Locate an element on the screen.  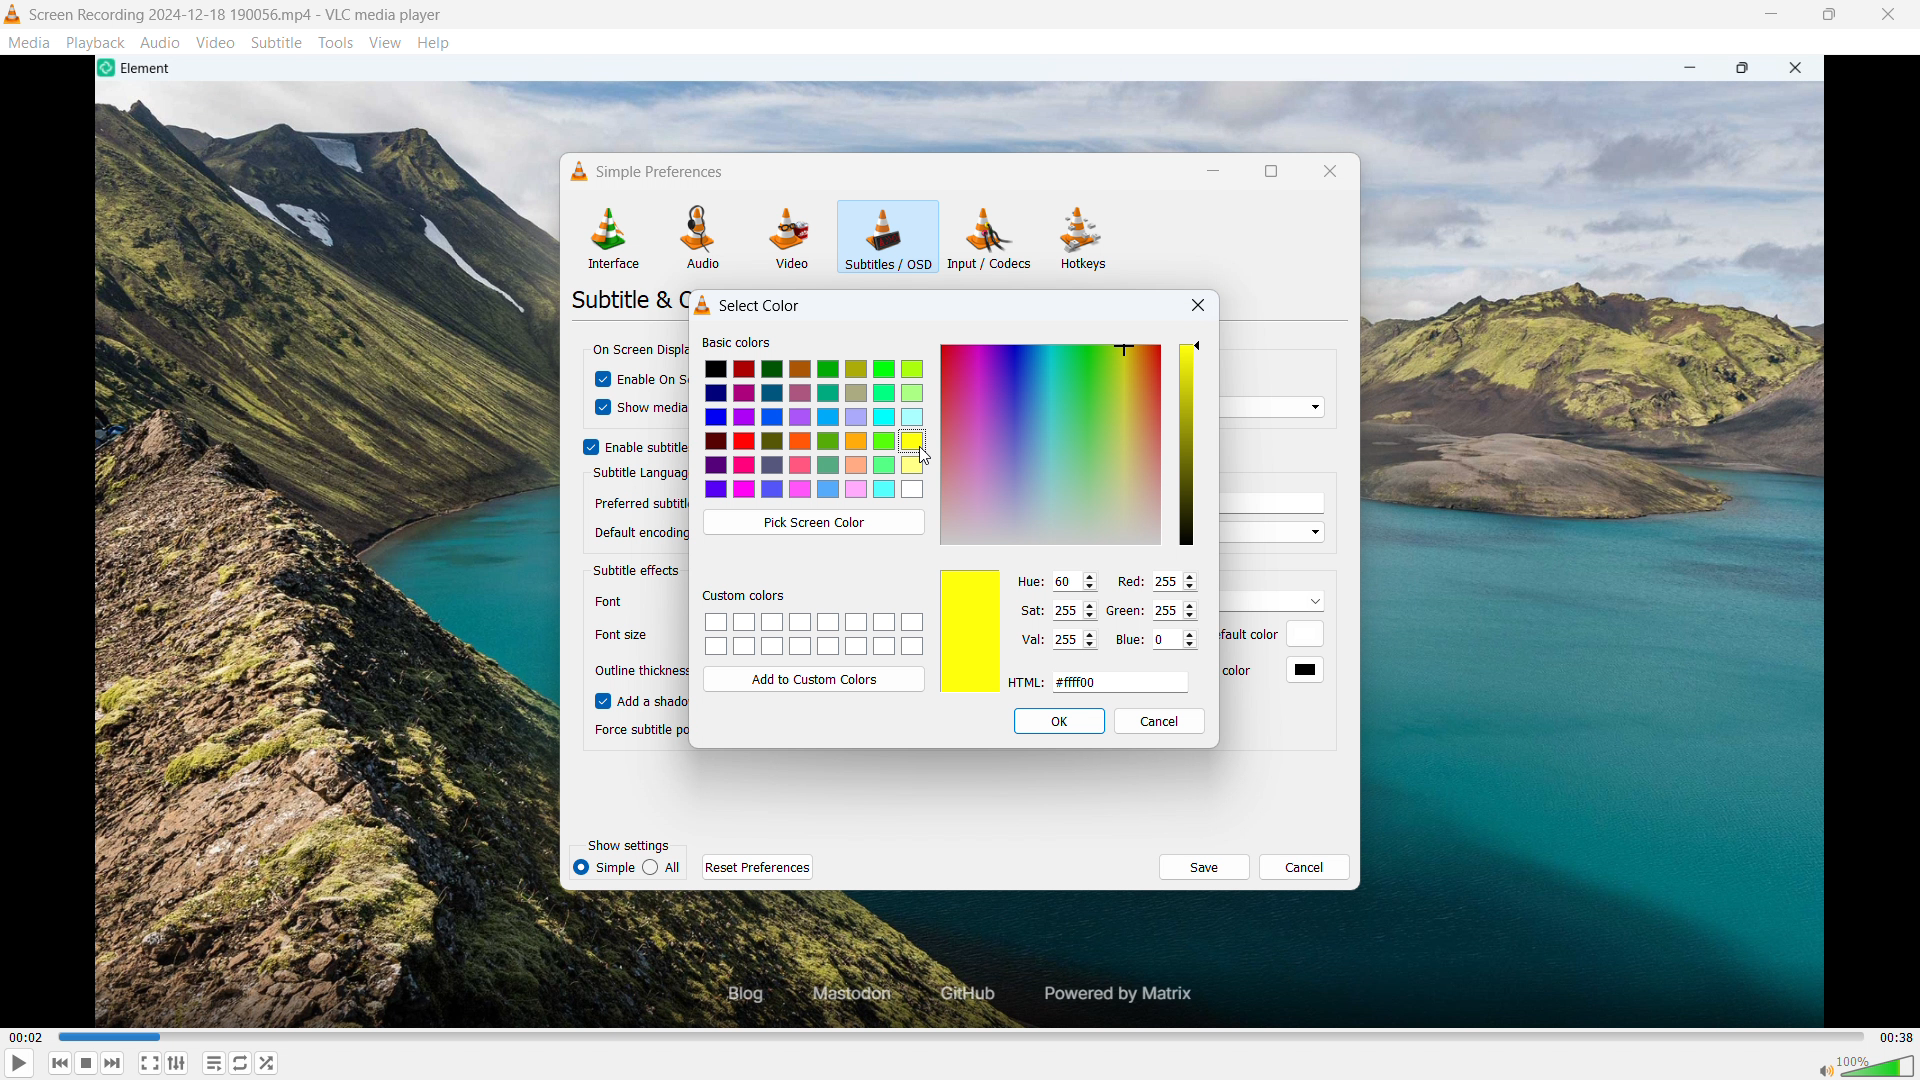
Outline thickness. is located at coordinates (640, 671).